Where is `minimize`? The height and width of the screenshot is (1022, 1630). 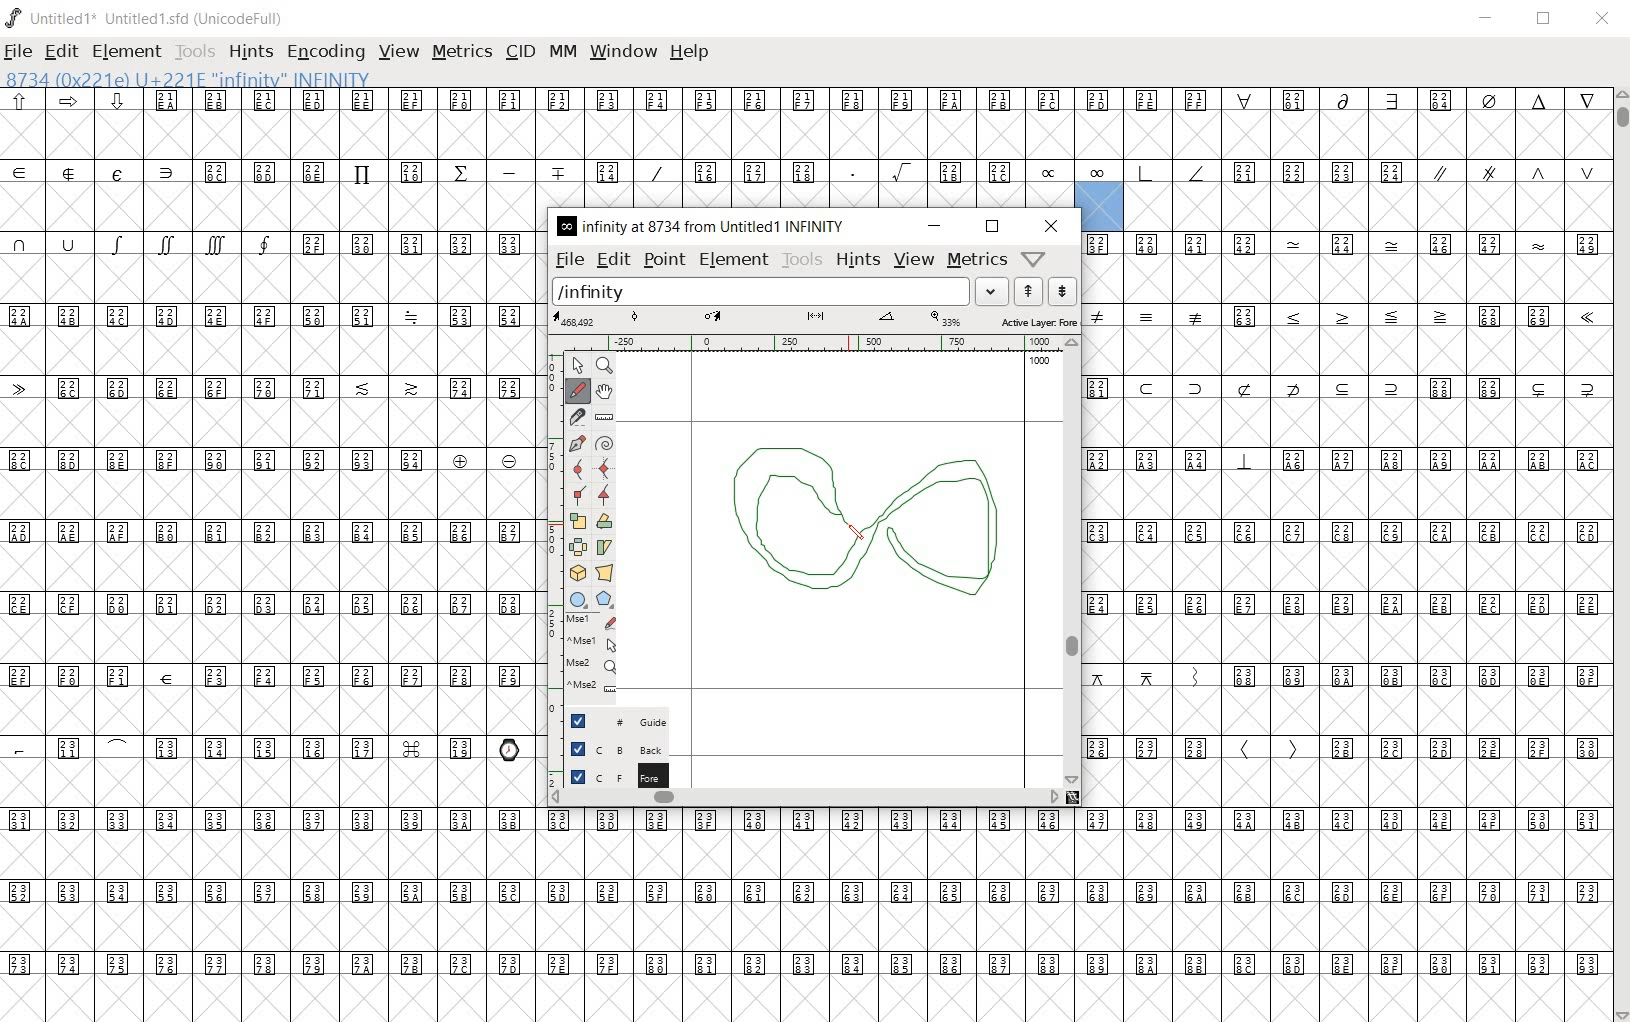
minimize is located at coordinates (935, 226).